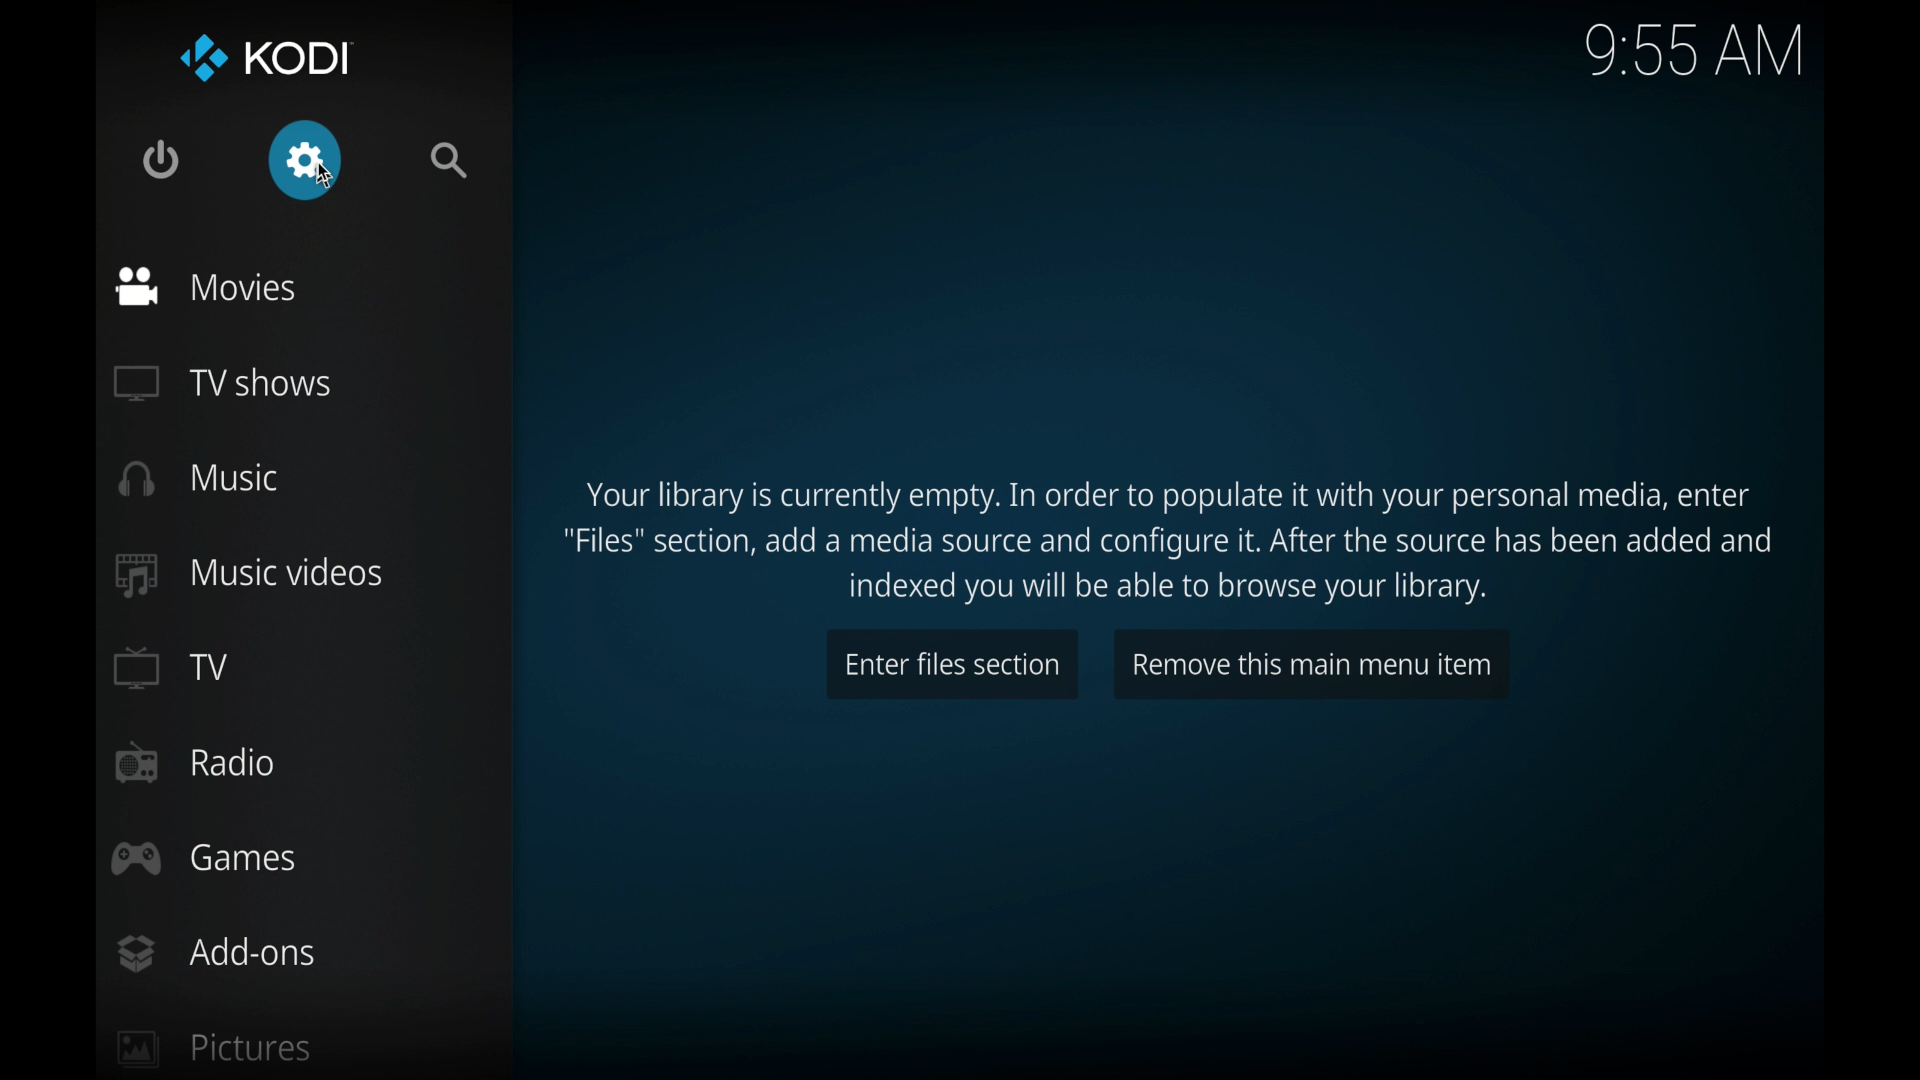 This screenshot has width=1920, height=1080. Describe the element at coordinates (215, 953) in the screenshot. I see `add-ons` at that location.